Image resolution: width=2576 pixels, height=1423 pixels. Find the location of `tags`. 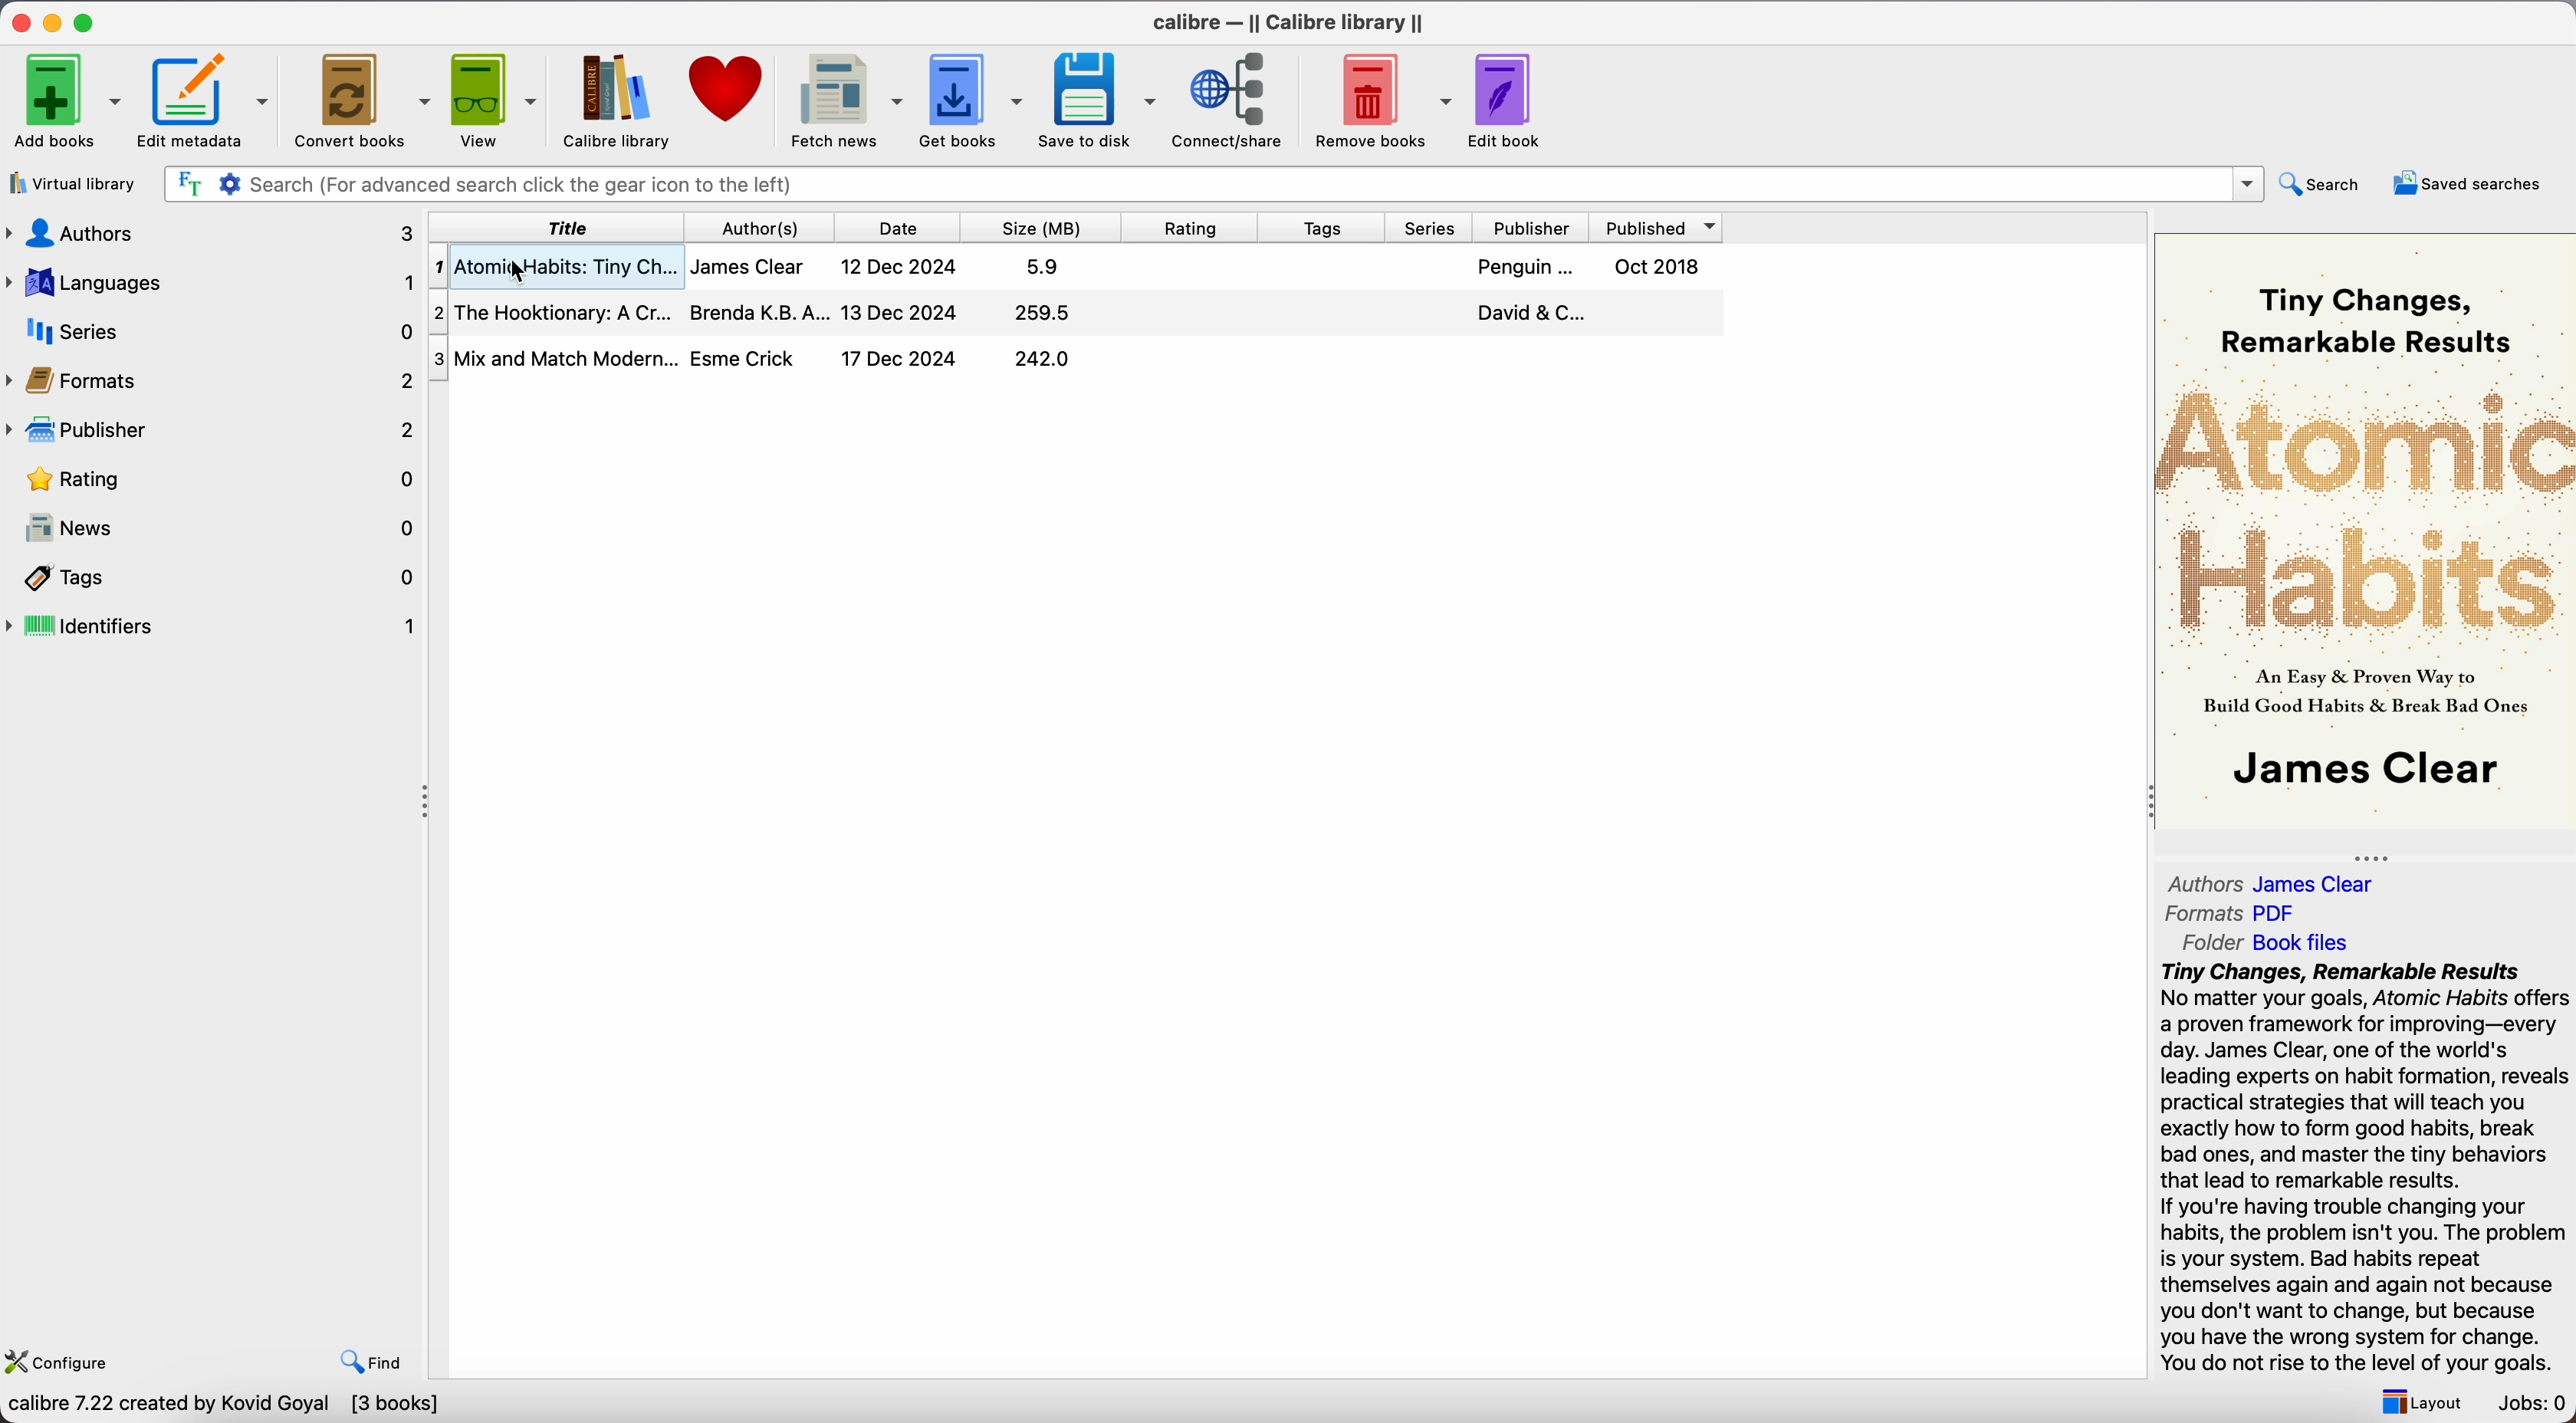

tags is located at coordinates (222, 578).